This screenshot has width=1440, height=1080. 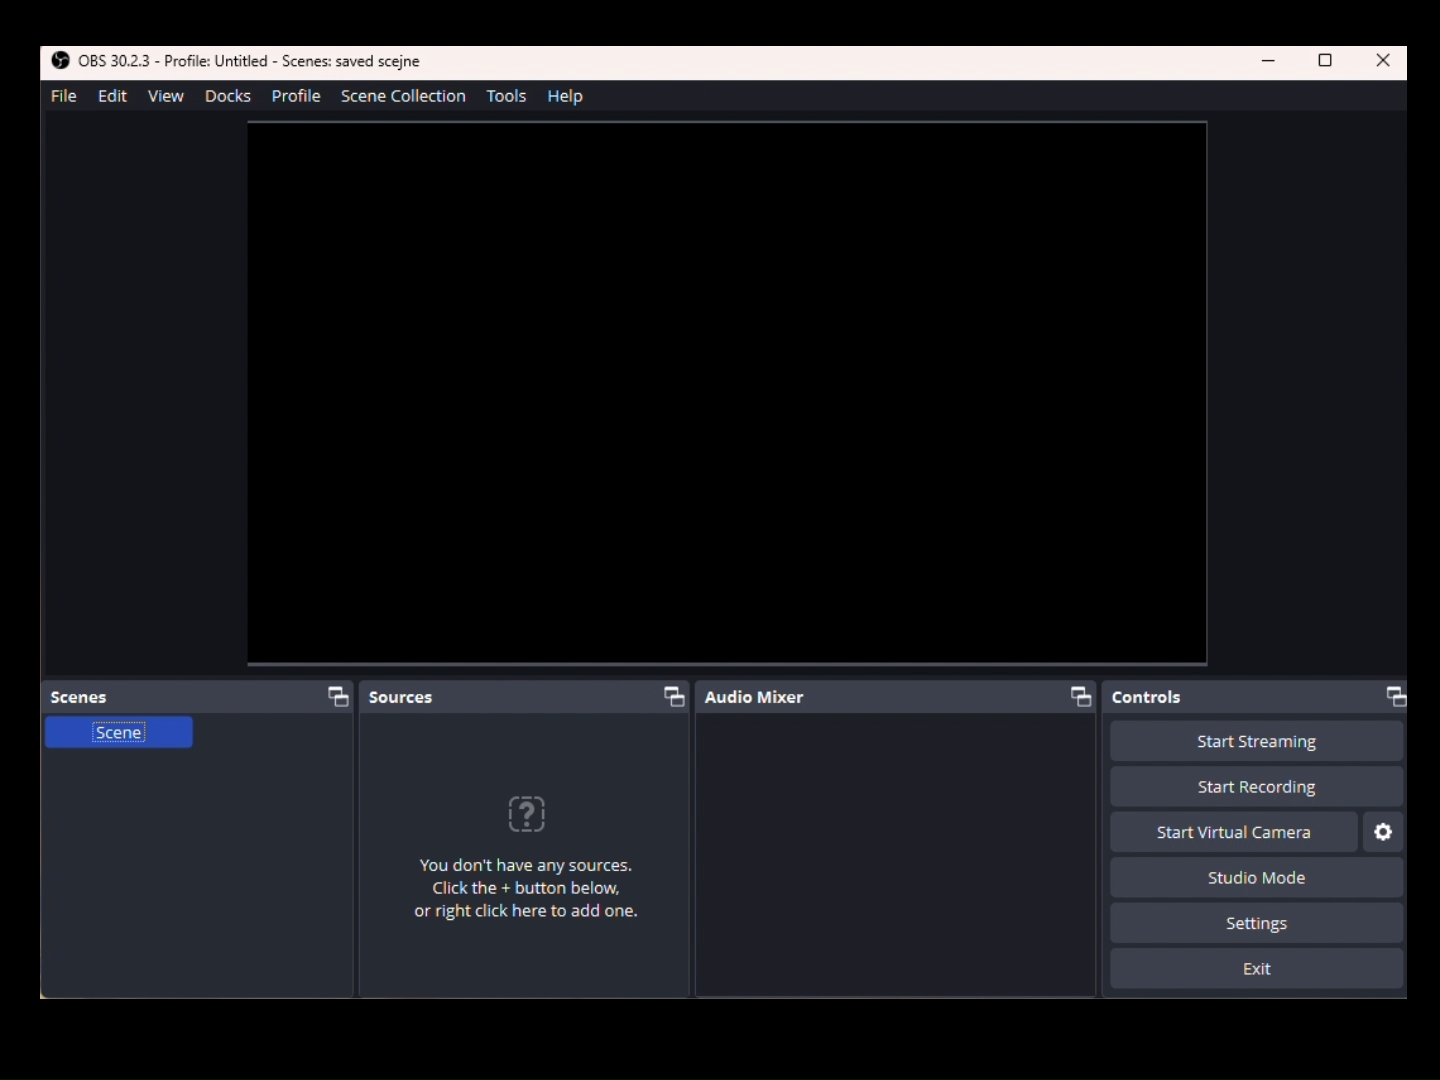 I want to click on After Last action, so click(x=303, y=62).